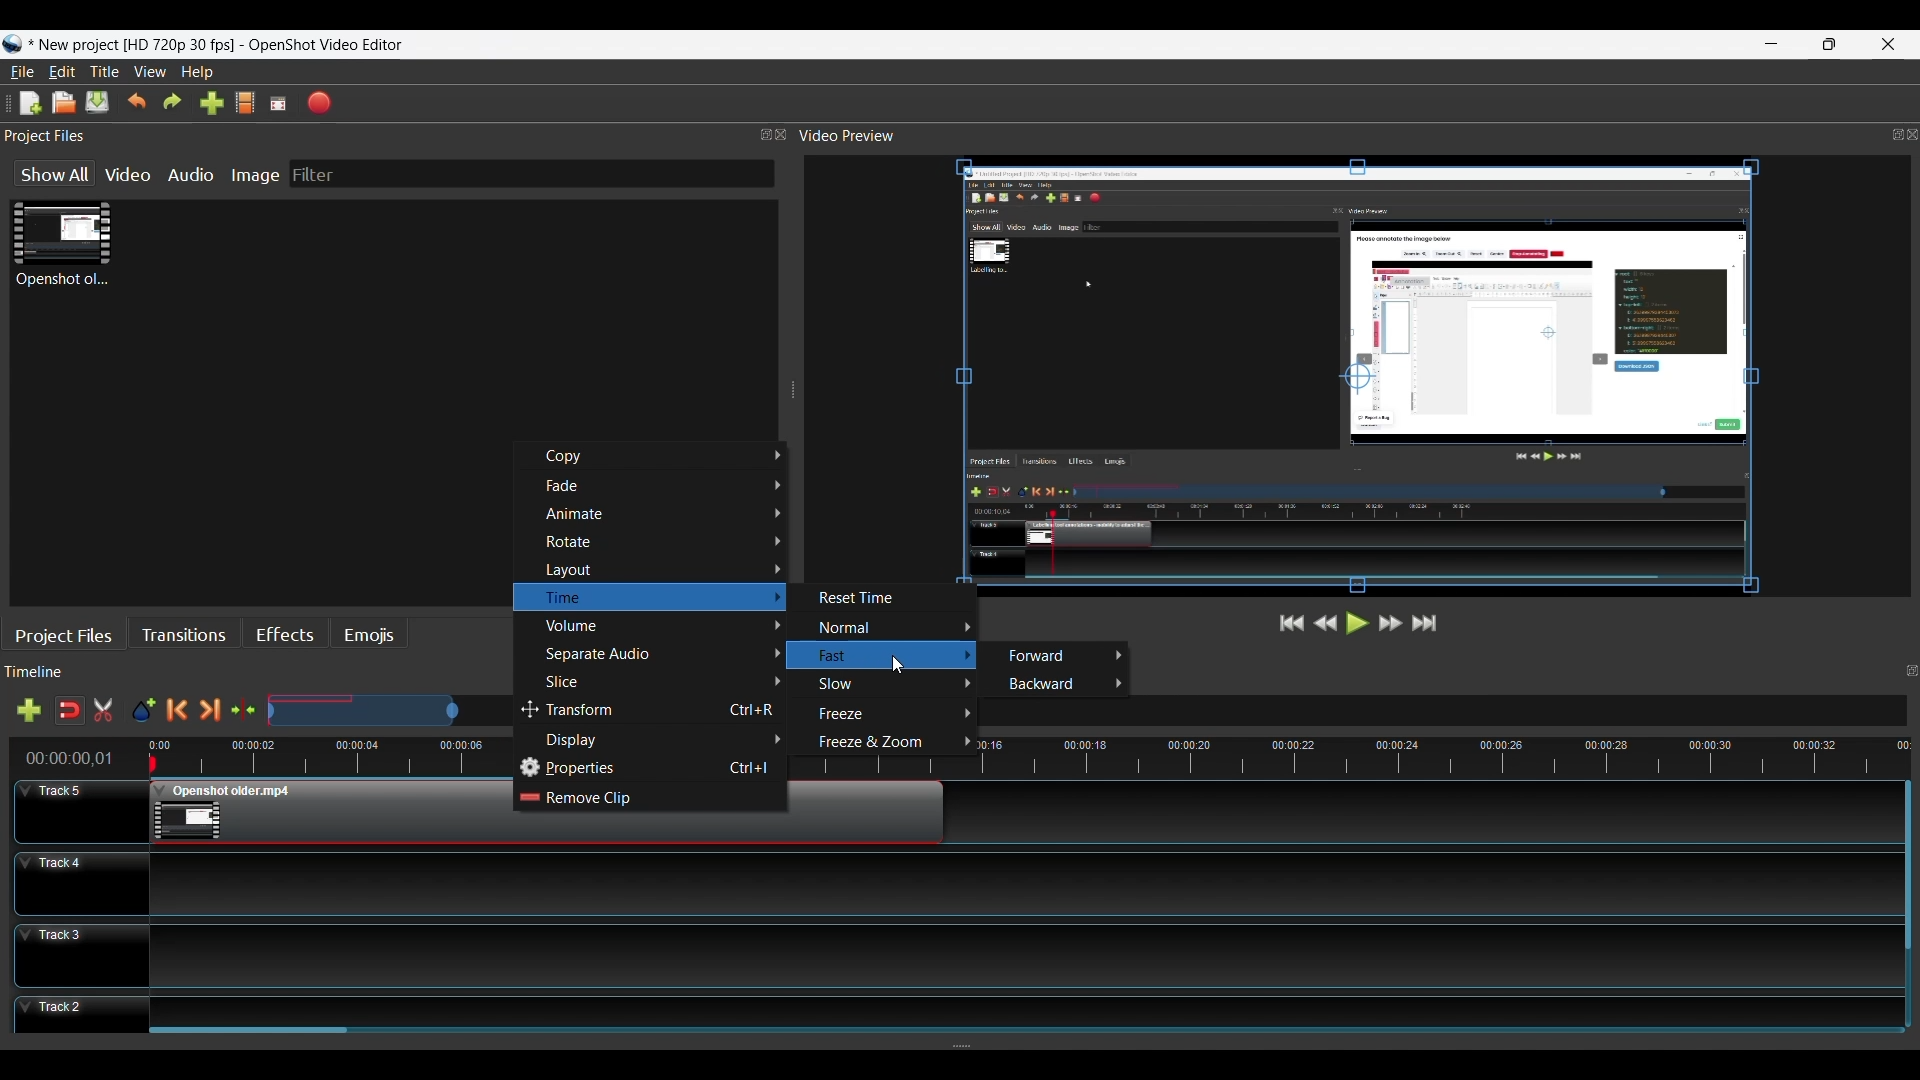 Image resolution: width=1920 pixels, height=1080 pixels. I want to click on Import Files, so click(212, 103).